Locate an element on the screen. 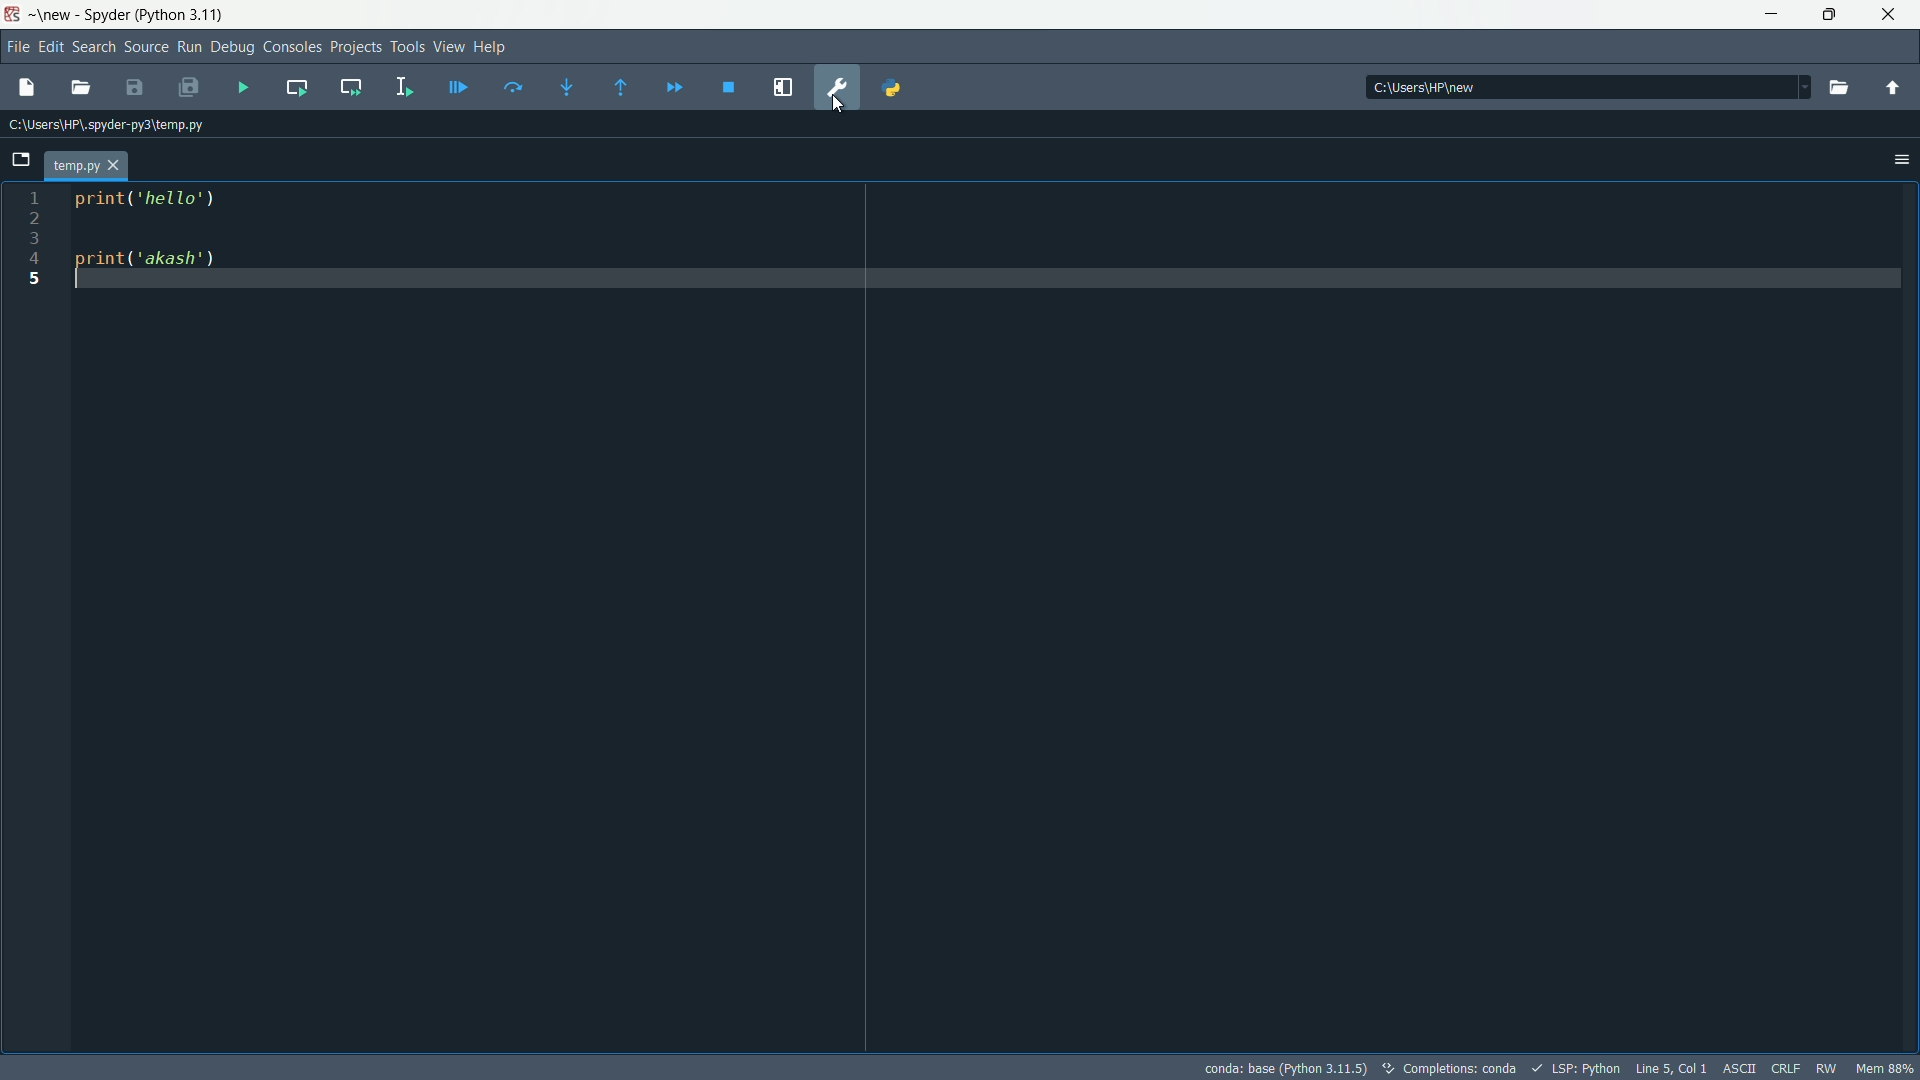  close app is located at coordinates (1888, 15).